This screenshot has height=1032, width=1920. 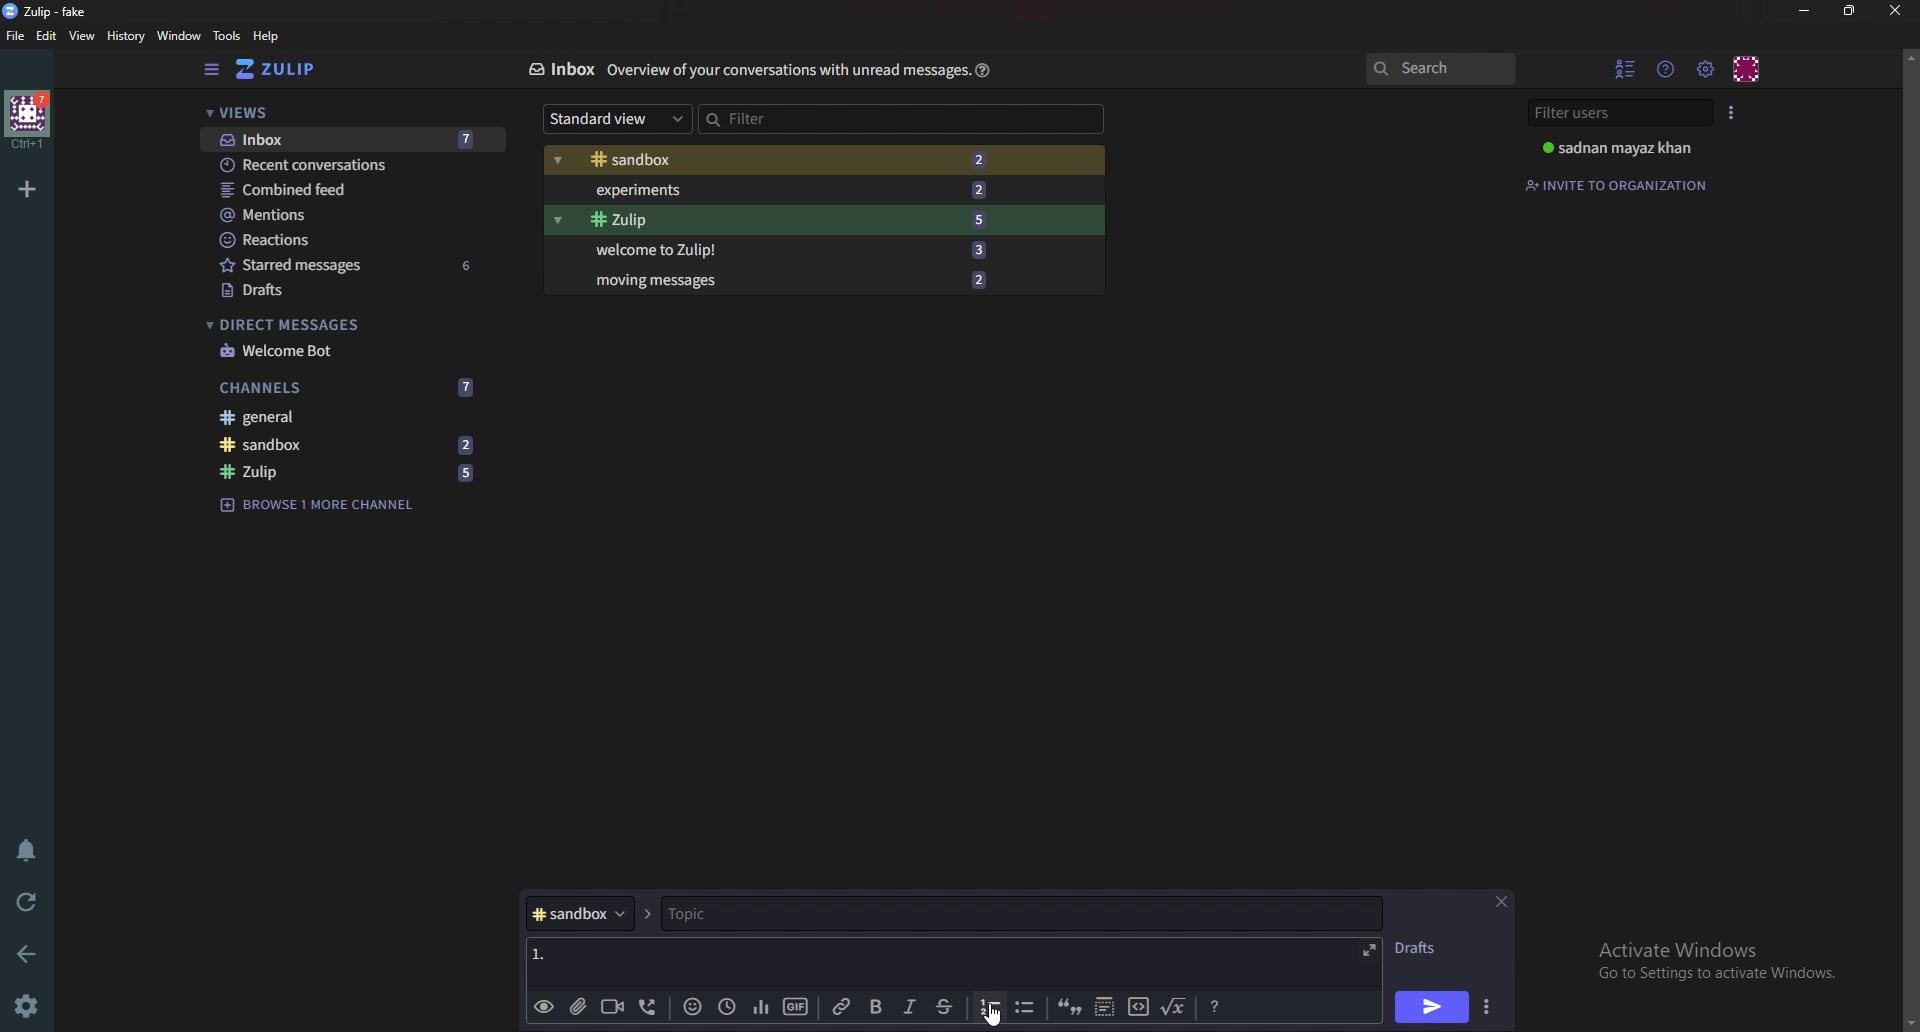 What do you see at coordinates (16, 37) in the screenshot?
I see `File` at bounding box center [16, 37].